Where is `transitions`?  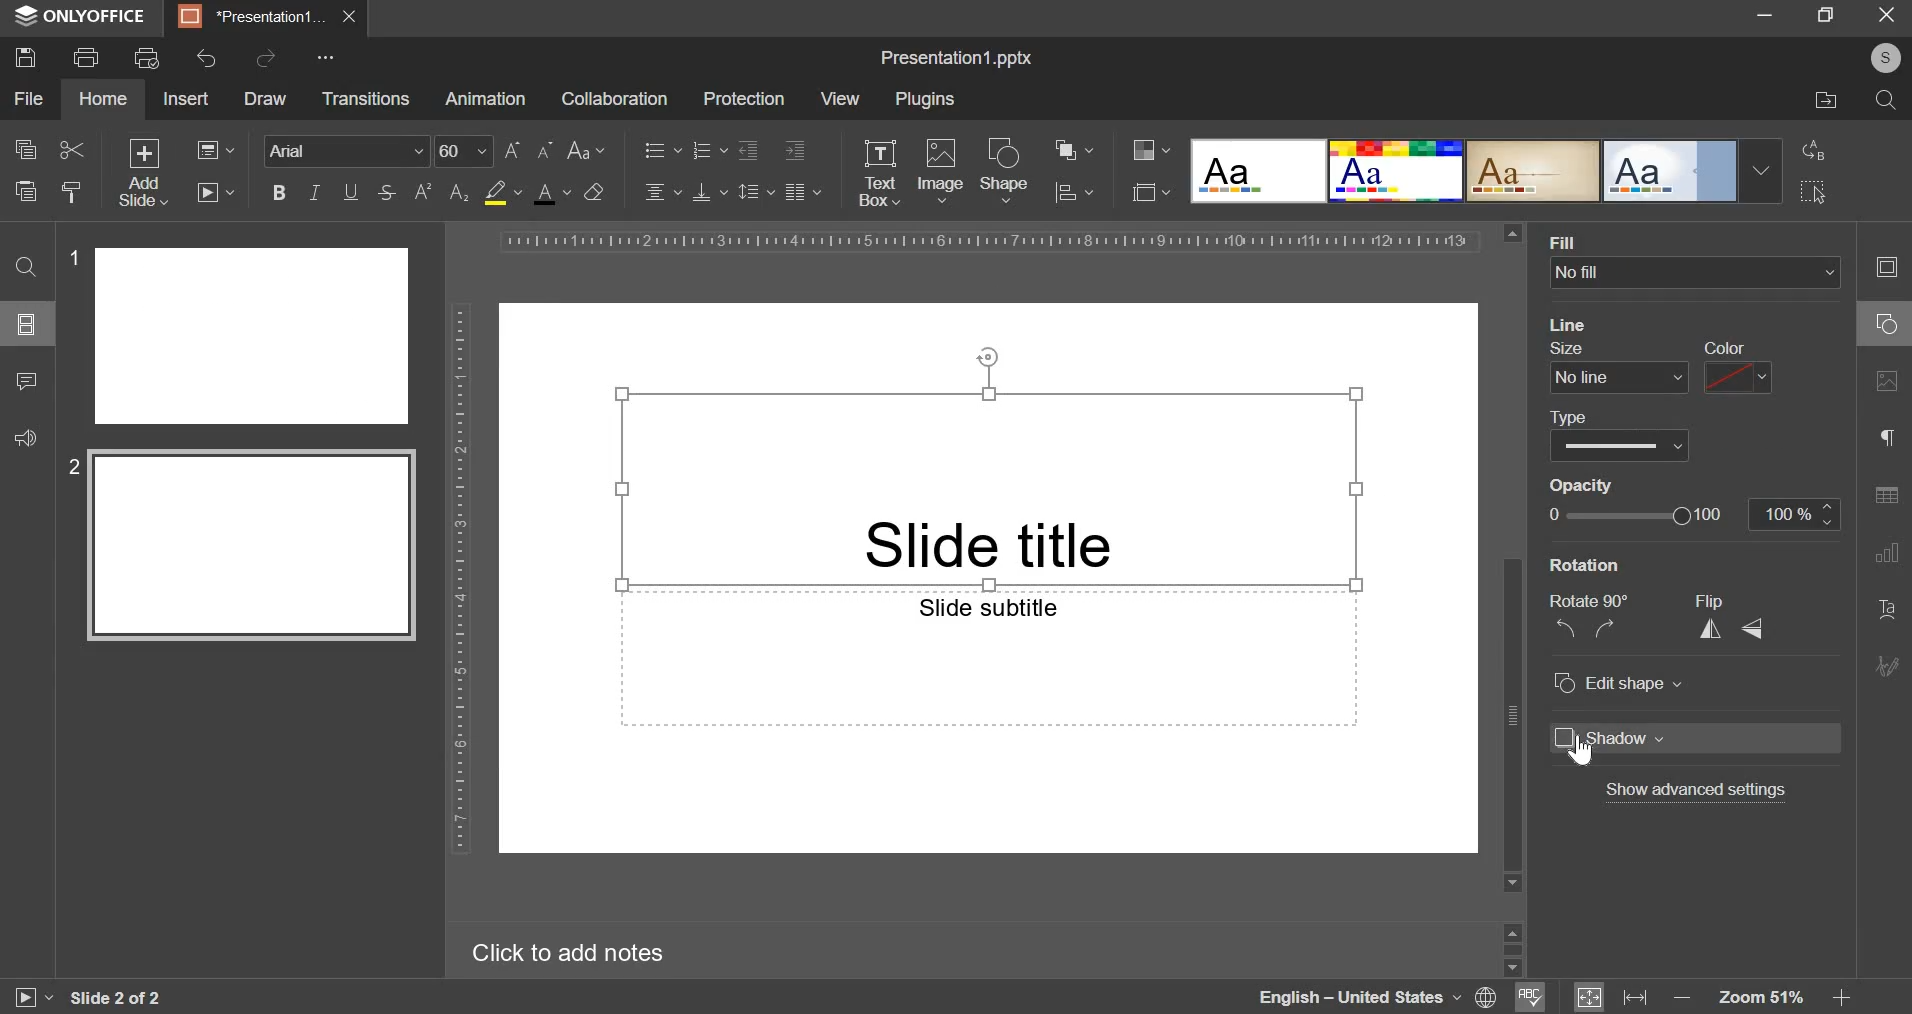
transitions is located at coordinates (365, 100).